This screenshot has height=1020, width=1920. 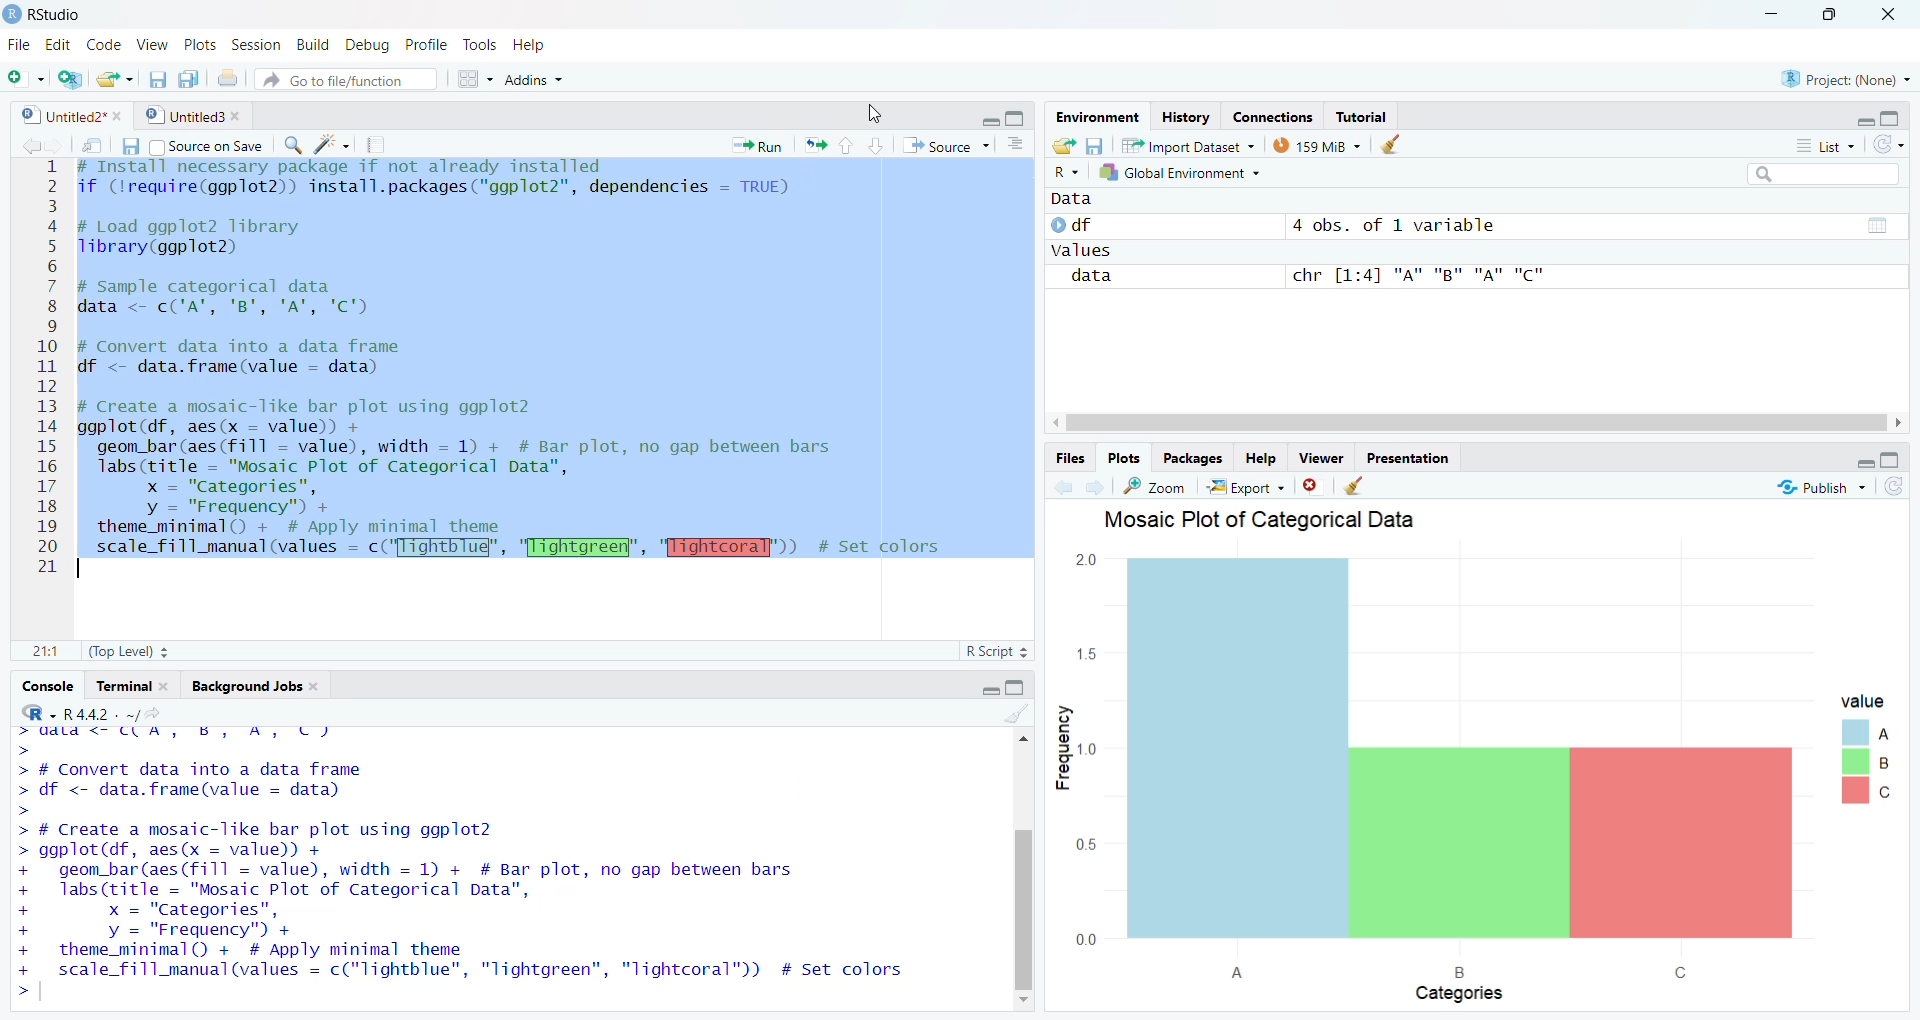 What do you see at coordinates (814, 146) in the screenshot?
I see `Re-run` at bounding box center [814, 146].